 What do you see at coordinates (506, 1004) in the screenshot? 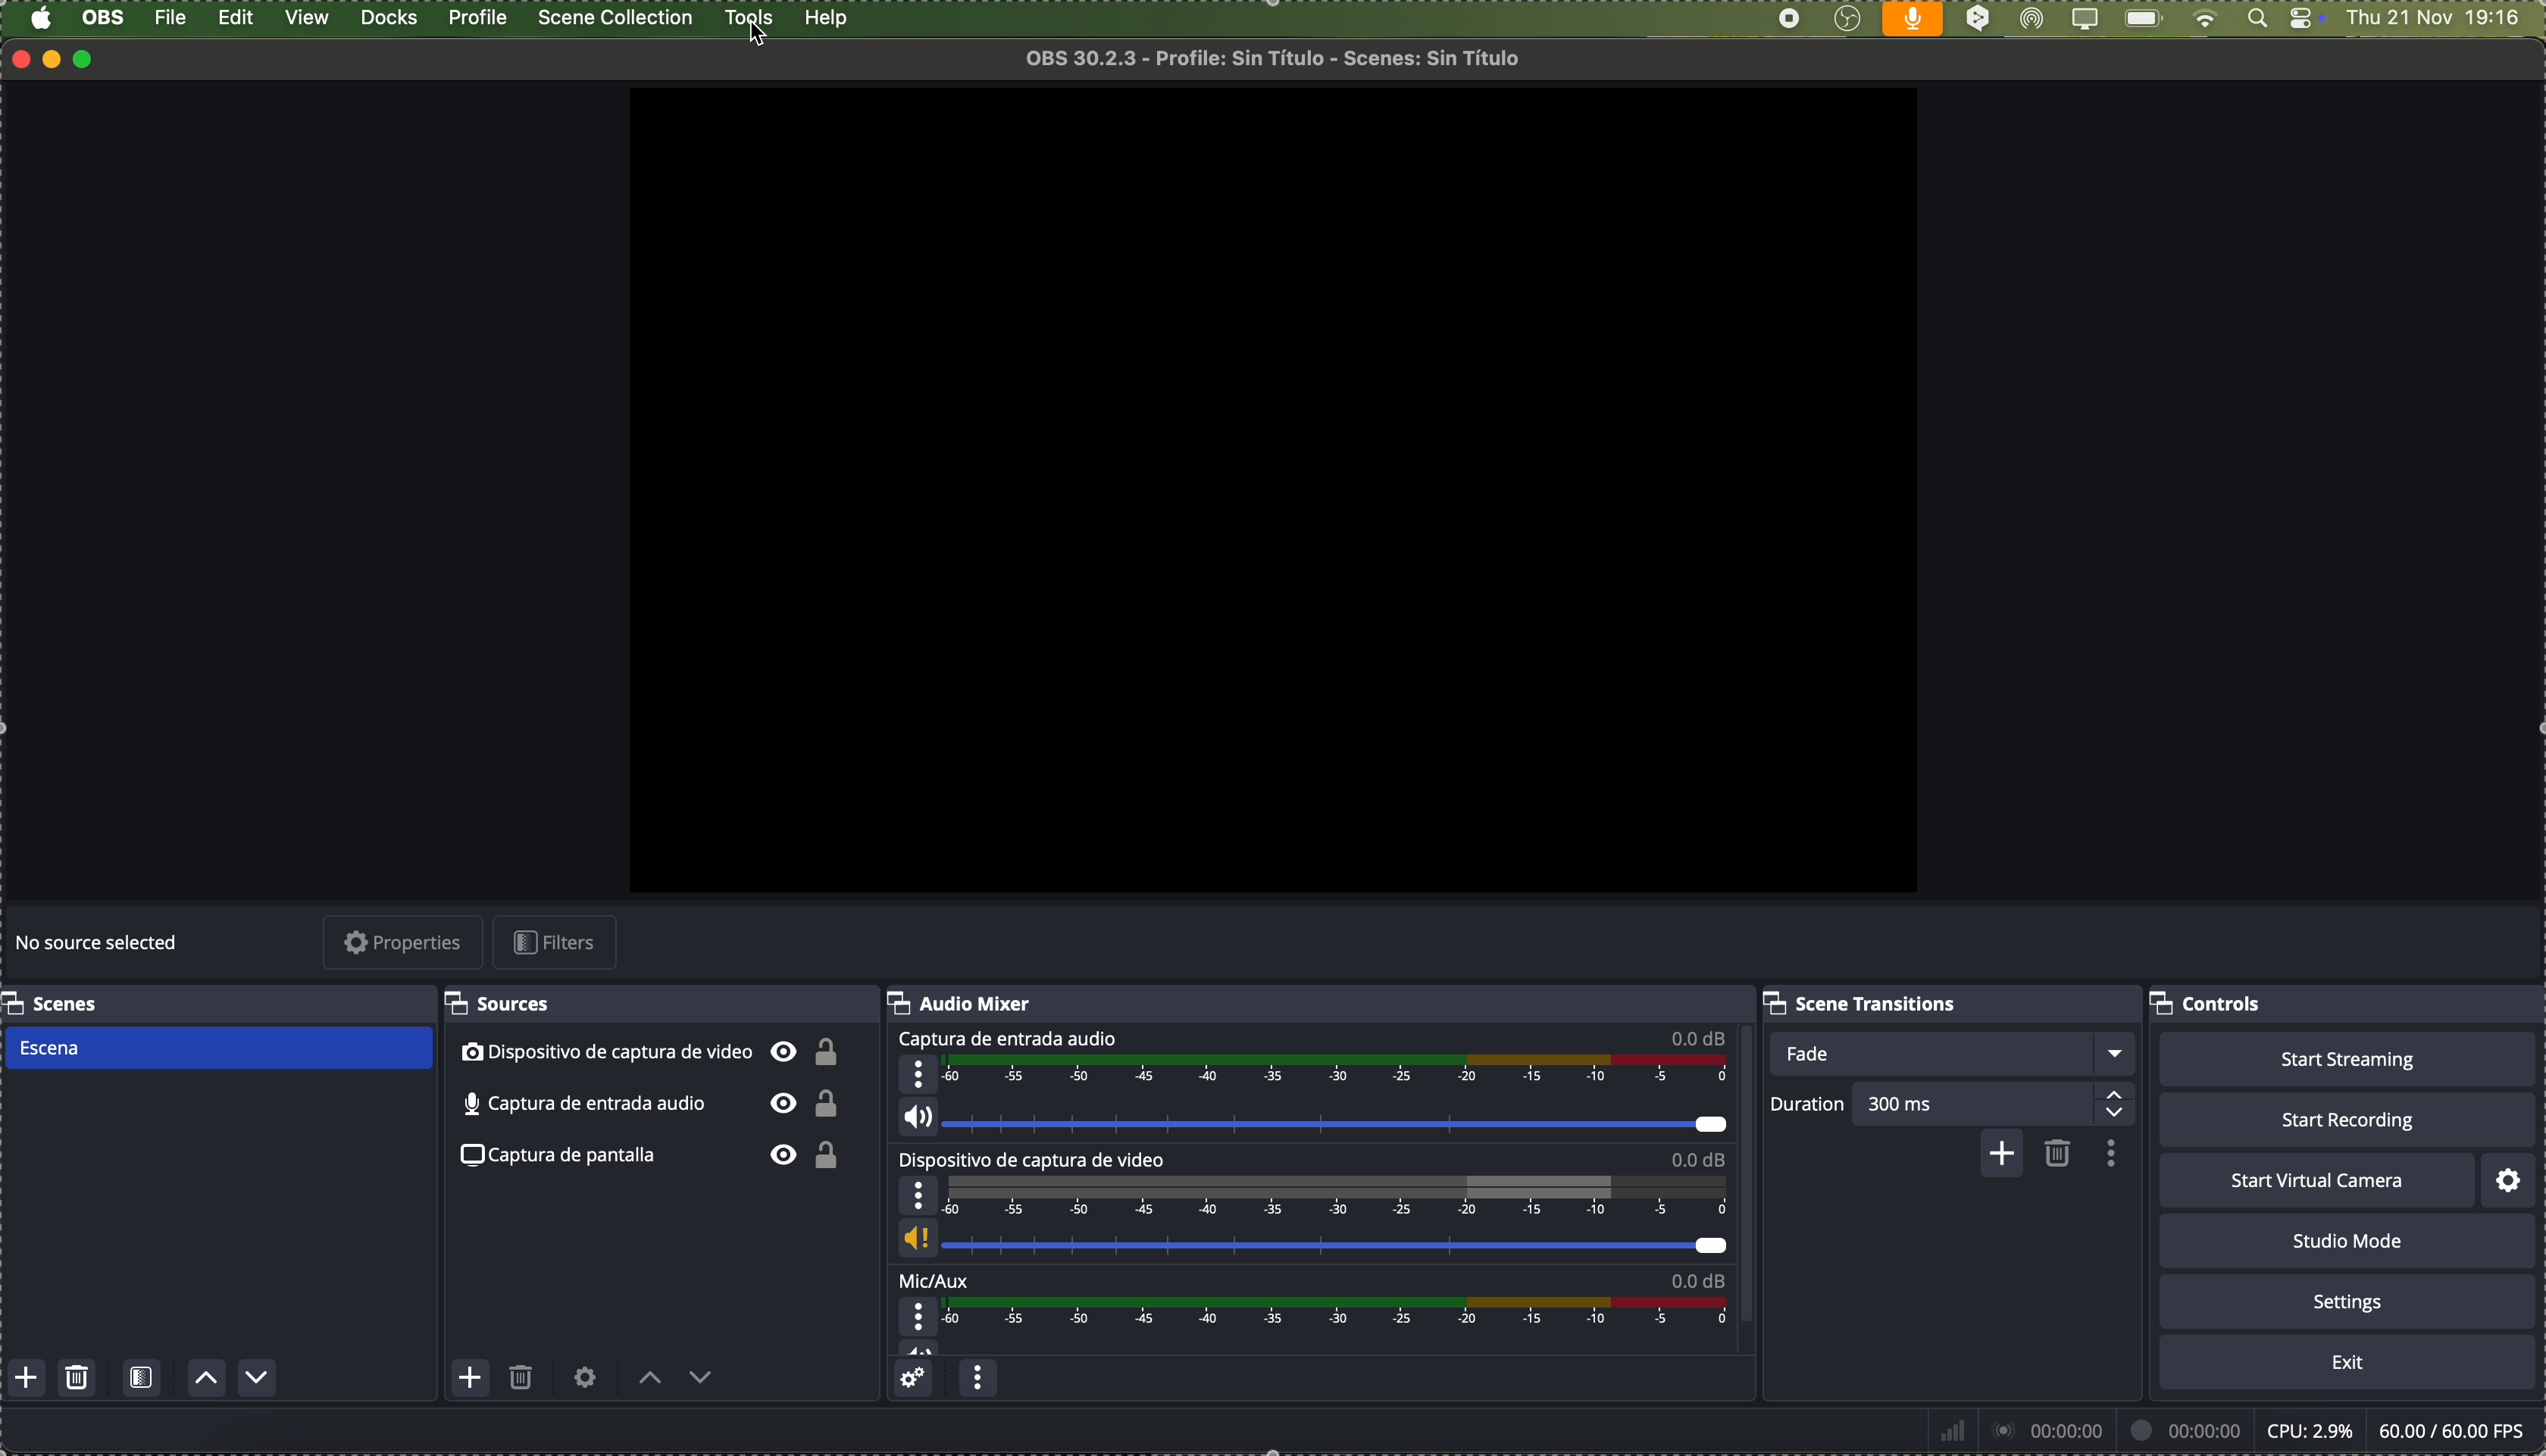
I see `sources` at bounding box center [506, 1004].